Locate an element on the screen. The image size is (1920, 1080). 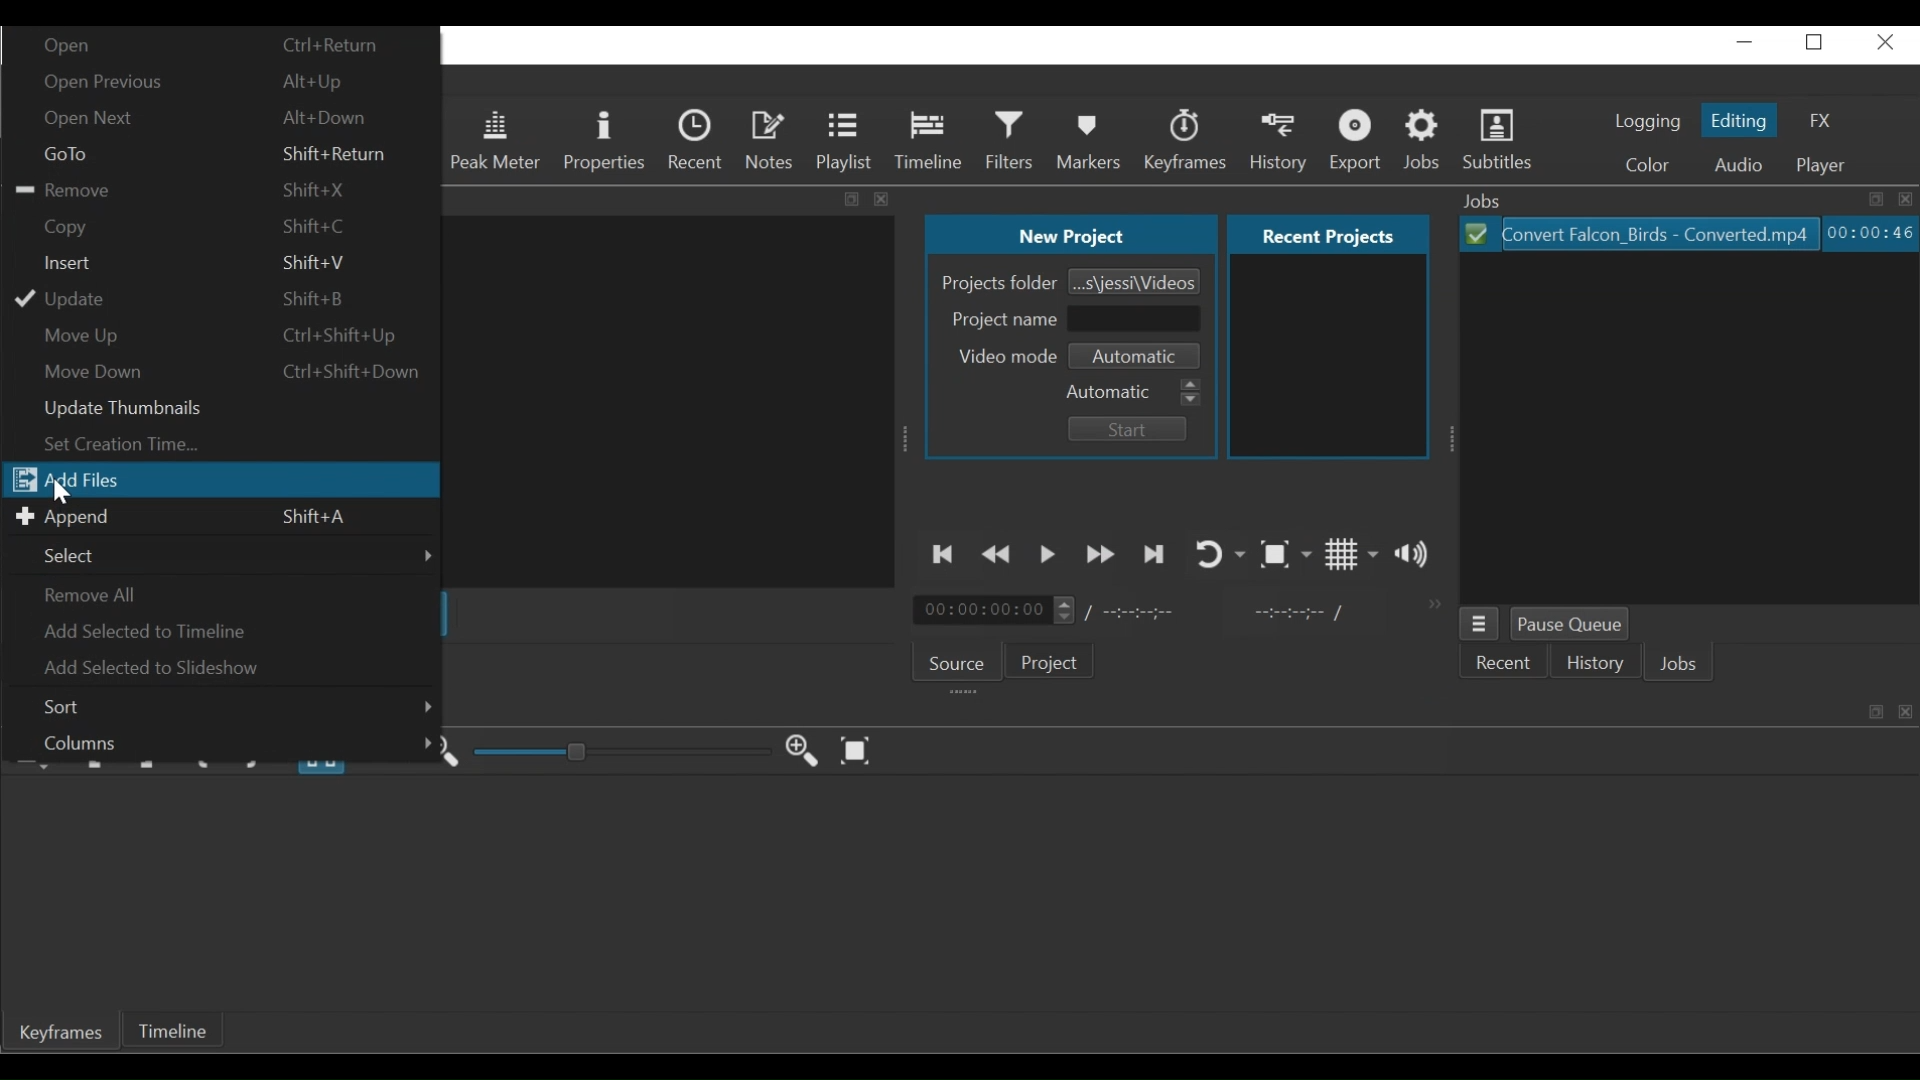
New Project is located at coordinates (1070, 234).